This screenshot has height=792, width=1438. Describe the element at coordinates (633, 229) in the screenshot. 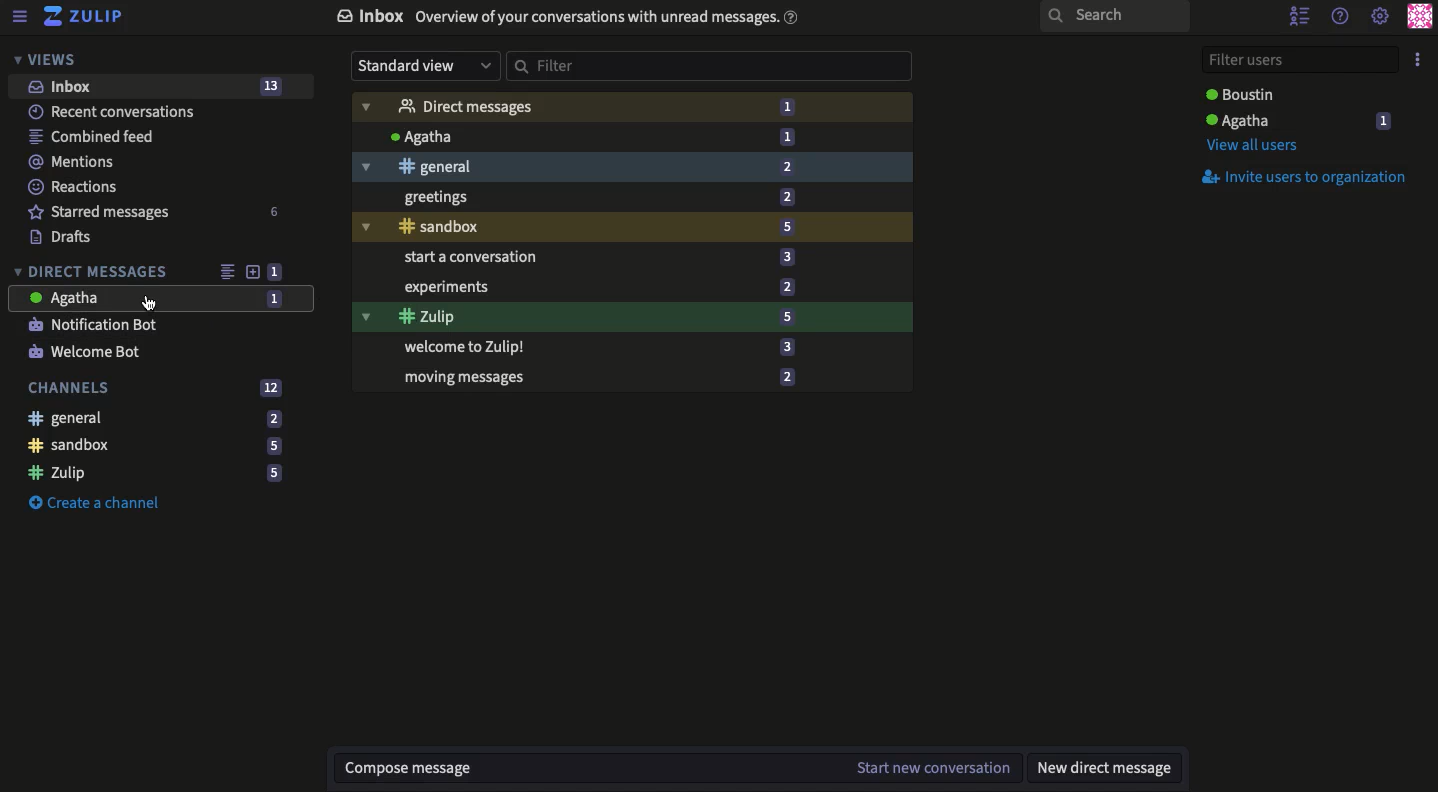

I see `Sandbox` at that location.